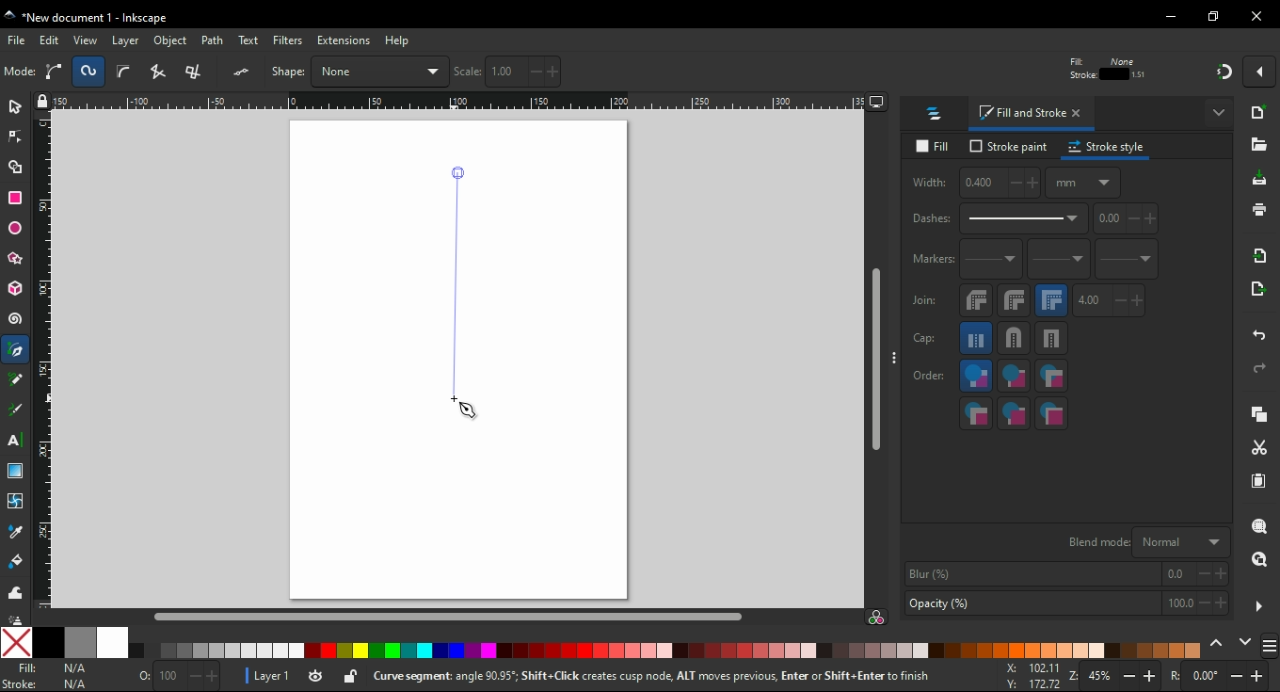 The image size is (1280, 692). I want to click on next , so click(1246, 644).